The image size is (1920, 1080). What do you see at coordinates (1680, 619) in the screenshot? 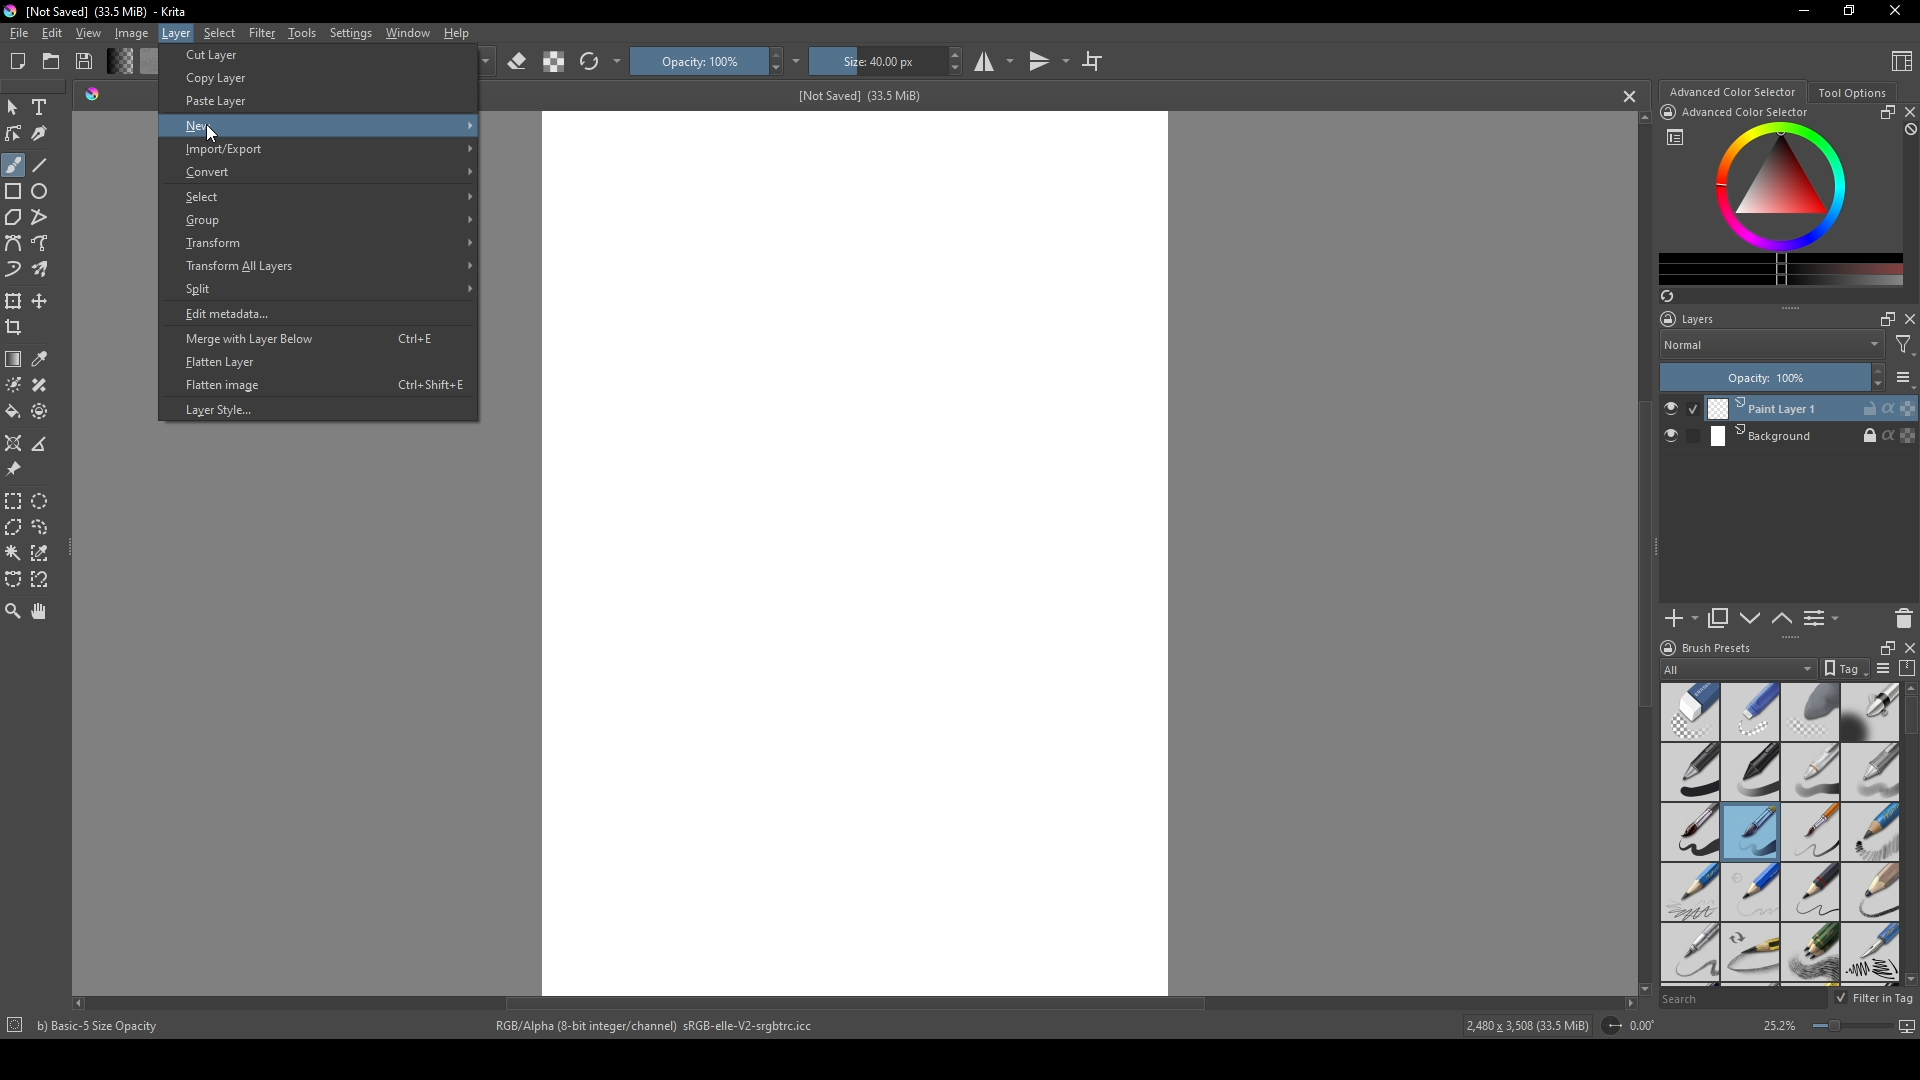
I see `add new` at bounding box center [1680, 619].